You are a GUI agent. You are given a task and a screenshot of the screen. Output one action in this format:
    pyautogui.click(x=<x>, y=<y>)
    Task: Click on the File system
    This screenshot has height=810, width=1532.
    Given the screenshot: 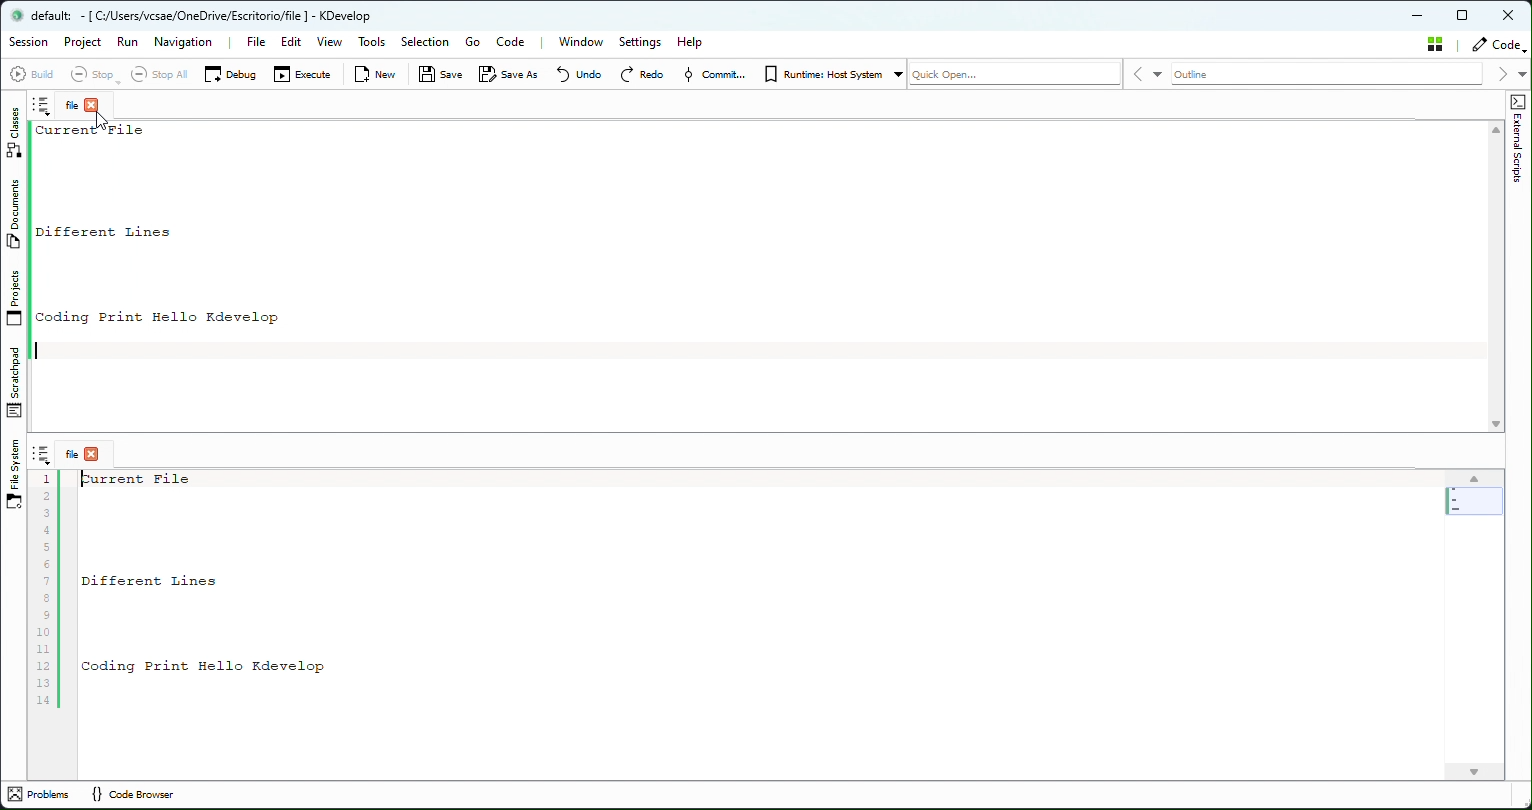 What is the action you would take?
    pyautogui.click(x=14, y=476)
    